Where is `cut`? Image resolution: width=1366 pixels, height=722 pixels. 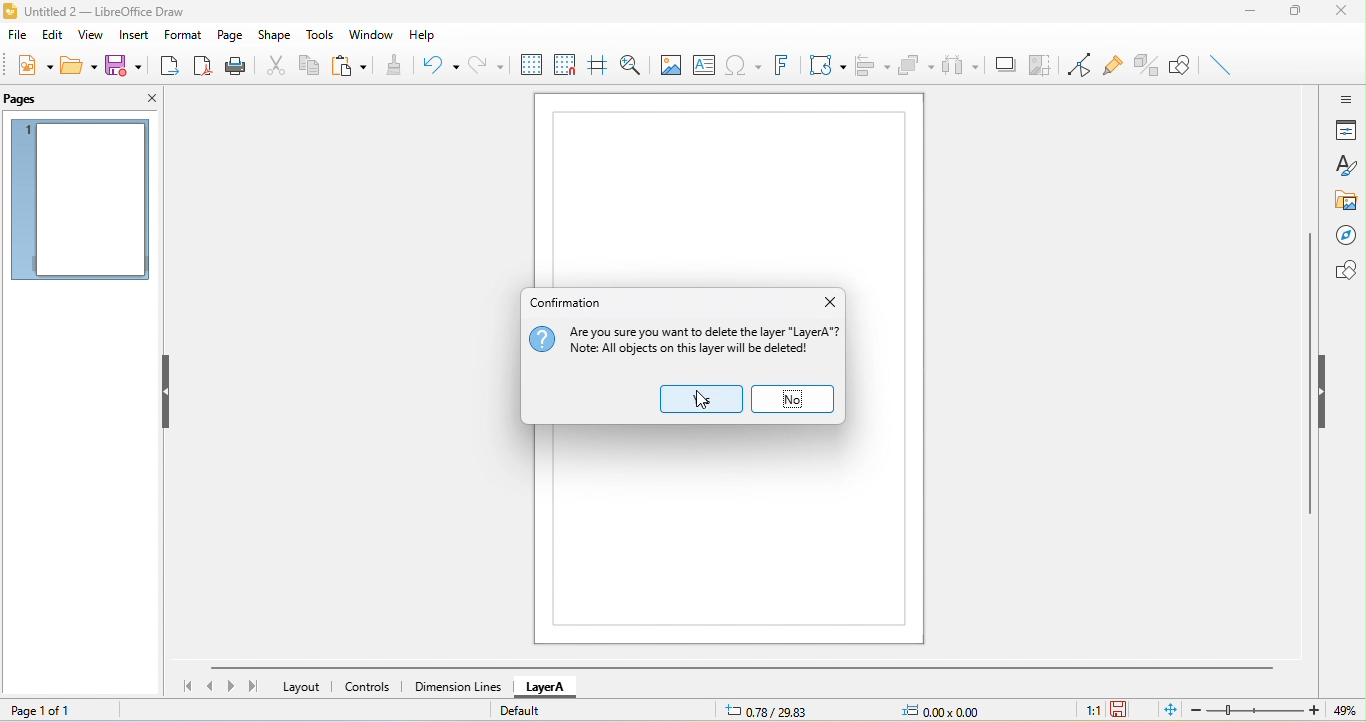 cut is located at coordinates (277, 66).